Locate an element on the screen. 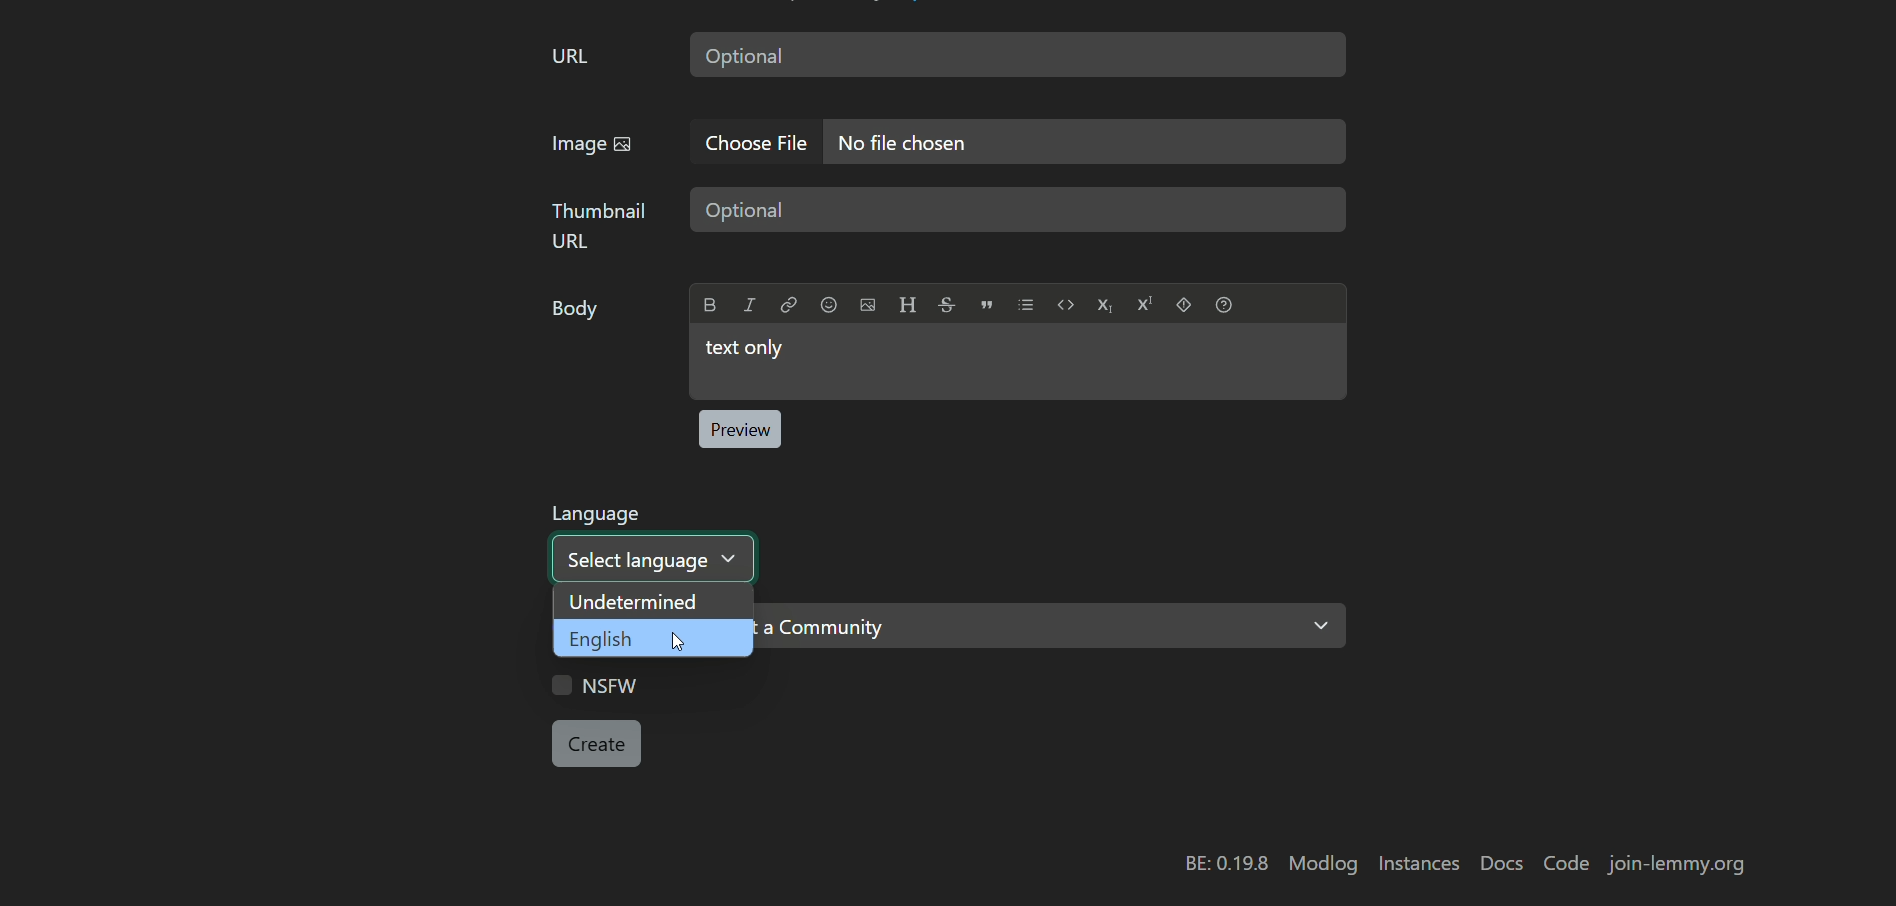 This screenshot has height=906, width=1896. docs is located at coordinates (1502, 865).